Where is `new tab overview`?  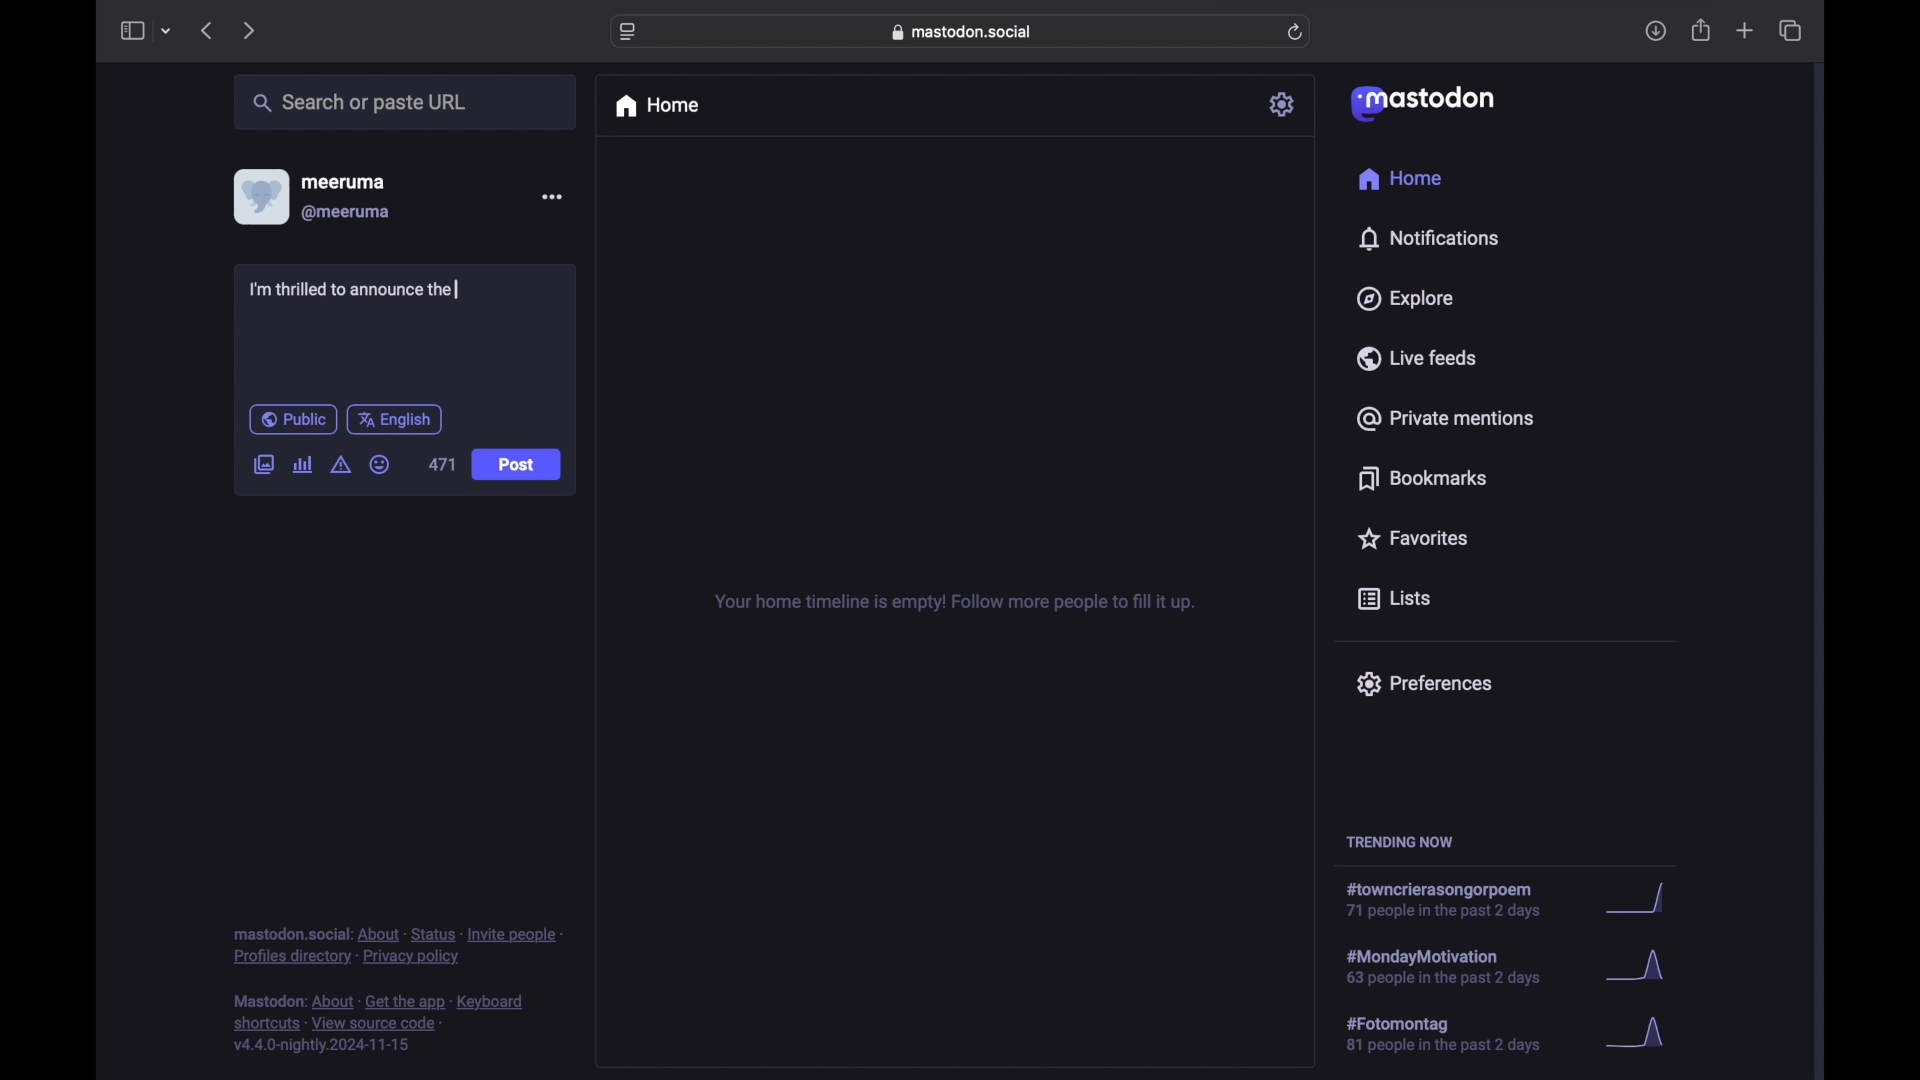 new tab overview is located at coordinates (1745, 30).